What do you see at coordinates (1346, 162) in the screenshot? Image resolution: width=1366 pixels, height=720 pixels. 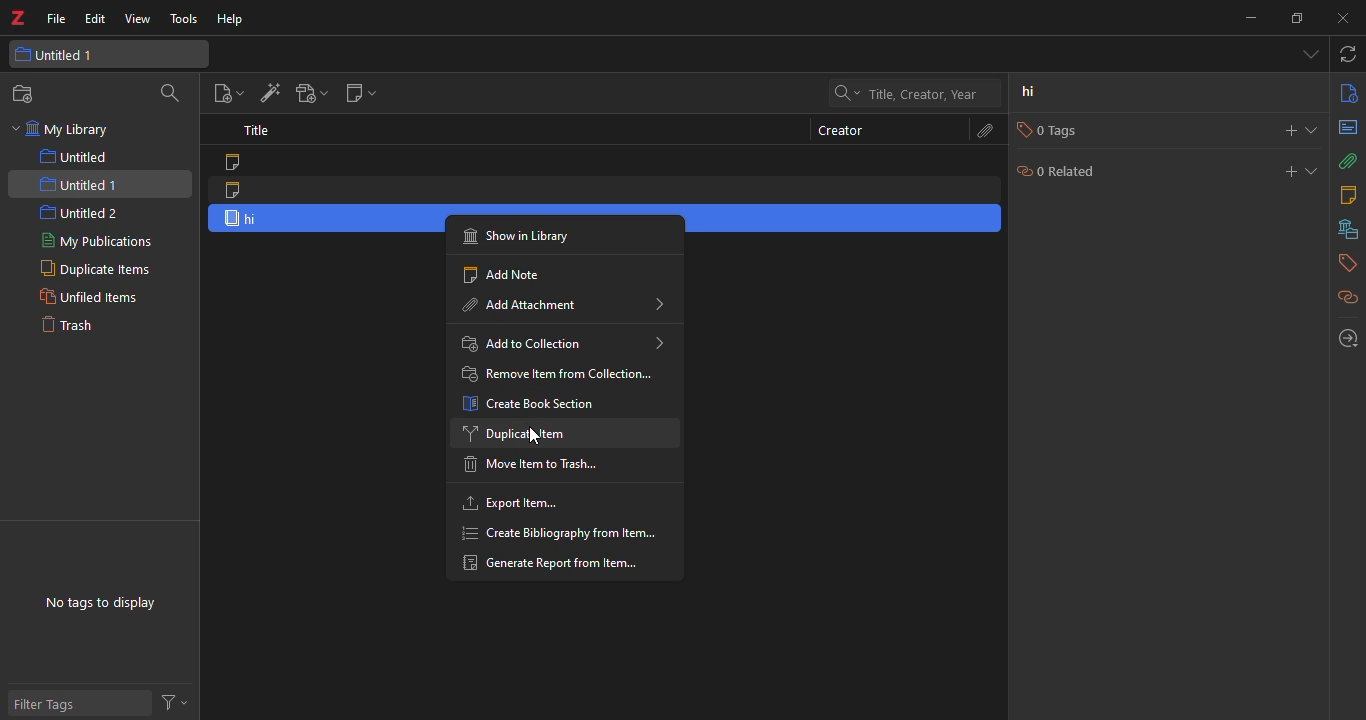 I see `attach` at bounding box center [1346, 162].